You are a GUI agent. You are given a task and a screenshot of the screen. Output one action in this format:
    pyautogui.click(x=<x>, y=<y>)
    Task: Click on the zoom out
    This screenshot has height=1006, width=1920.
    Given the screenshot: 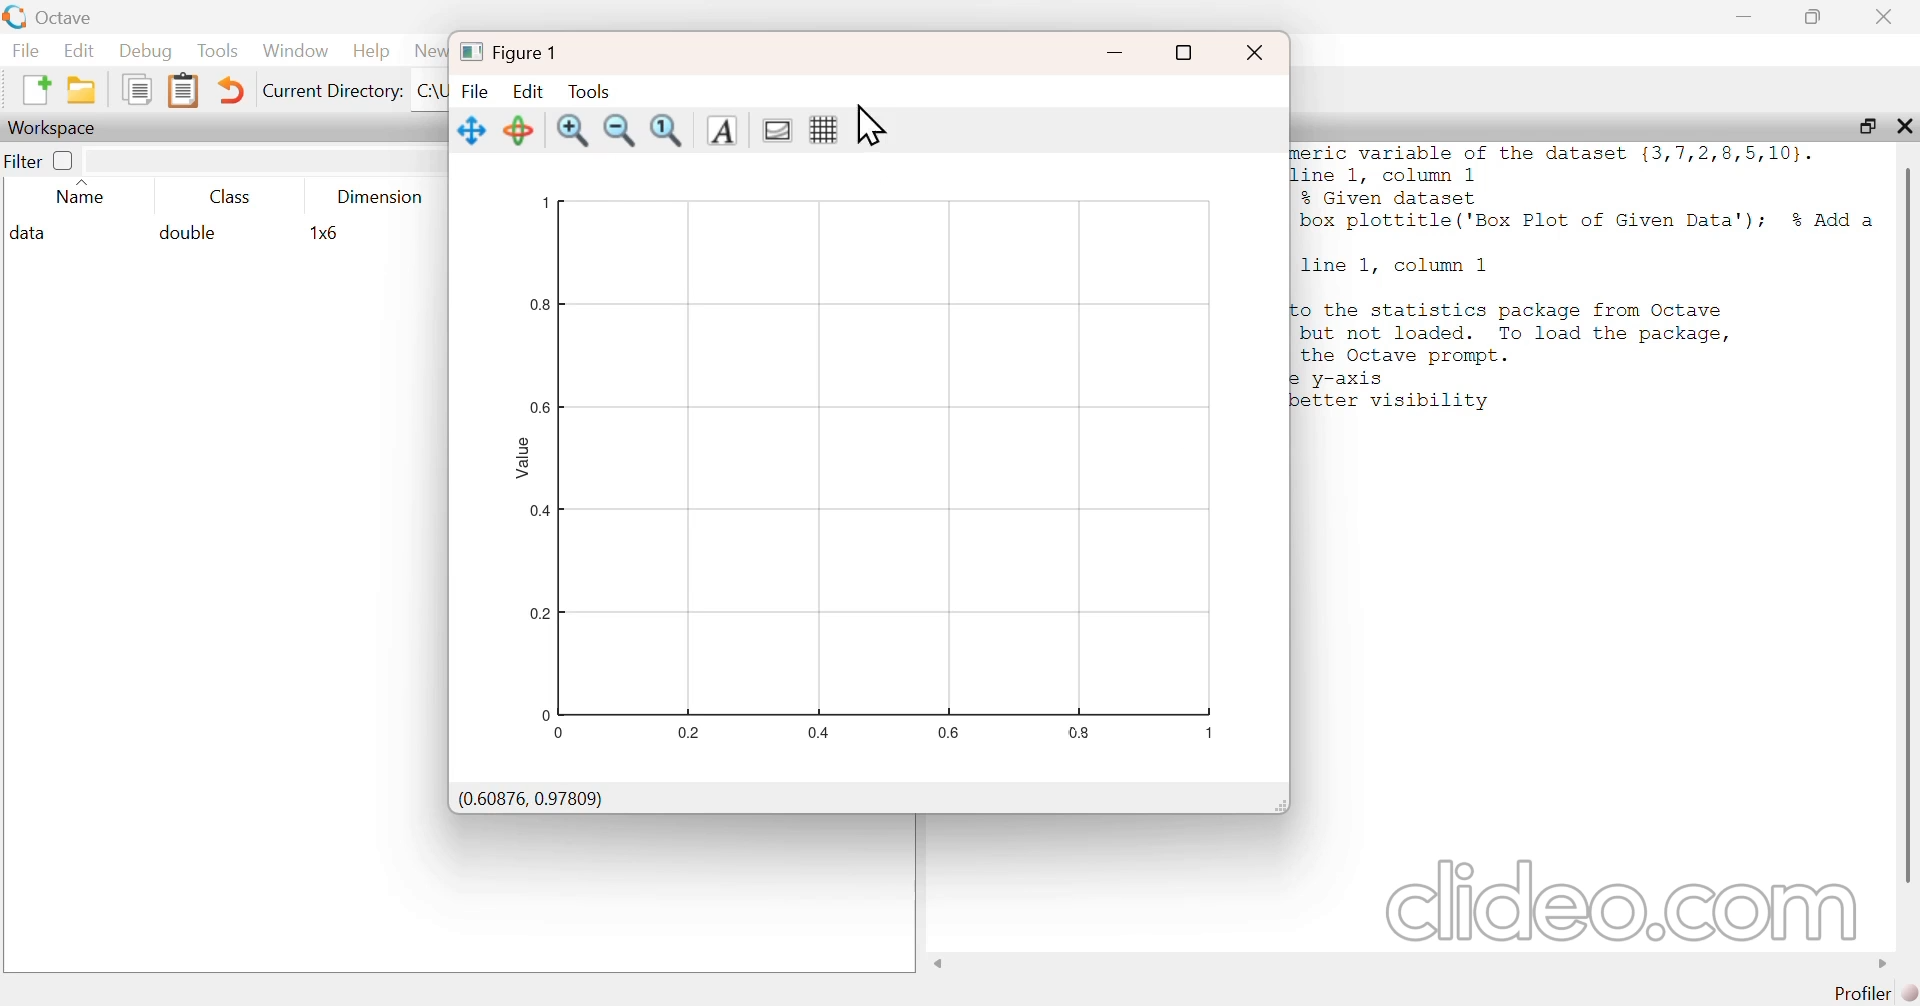 What is the action you would take?
    pyautogui.click(x=623, y=134)
    